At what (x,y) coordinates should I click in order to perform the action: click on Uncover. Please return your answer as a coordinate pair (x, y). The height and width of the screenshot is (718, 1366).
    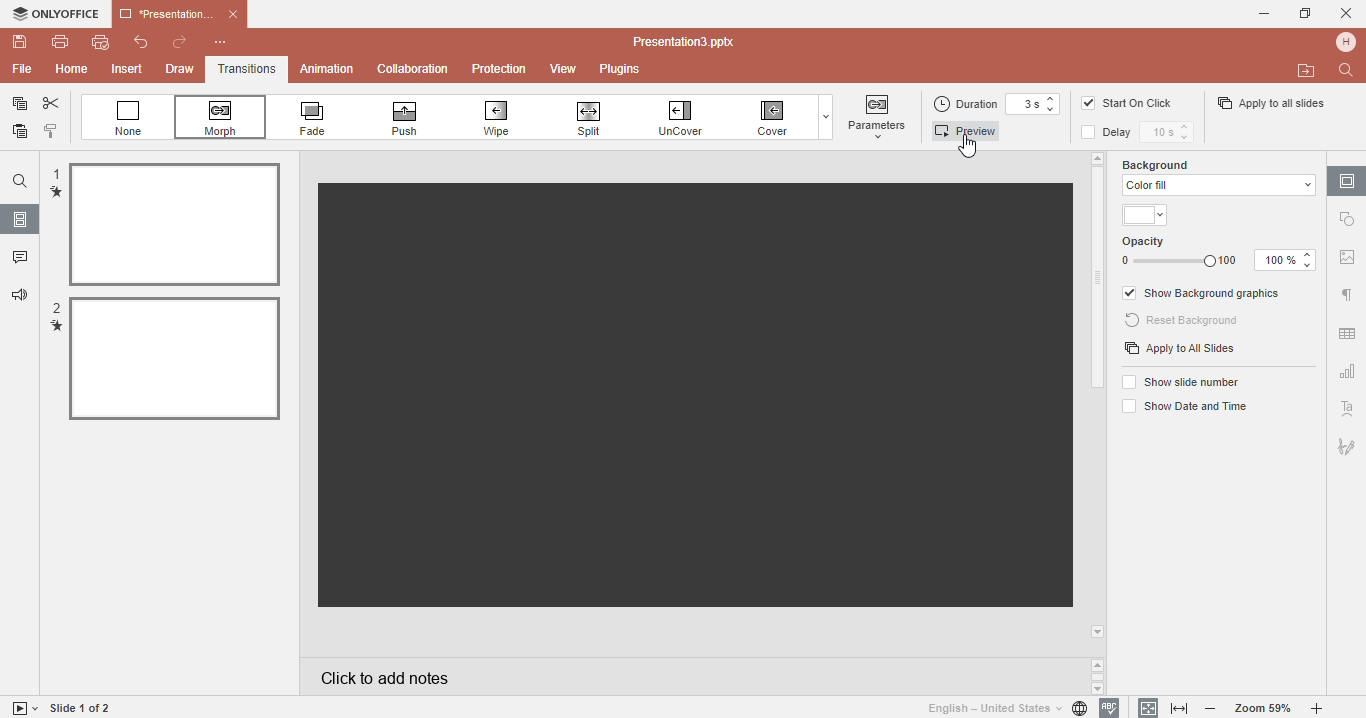
    Looking at the image, I should click on (691, 117).